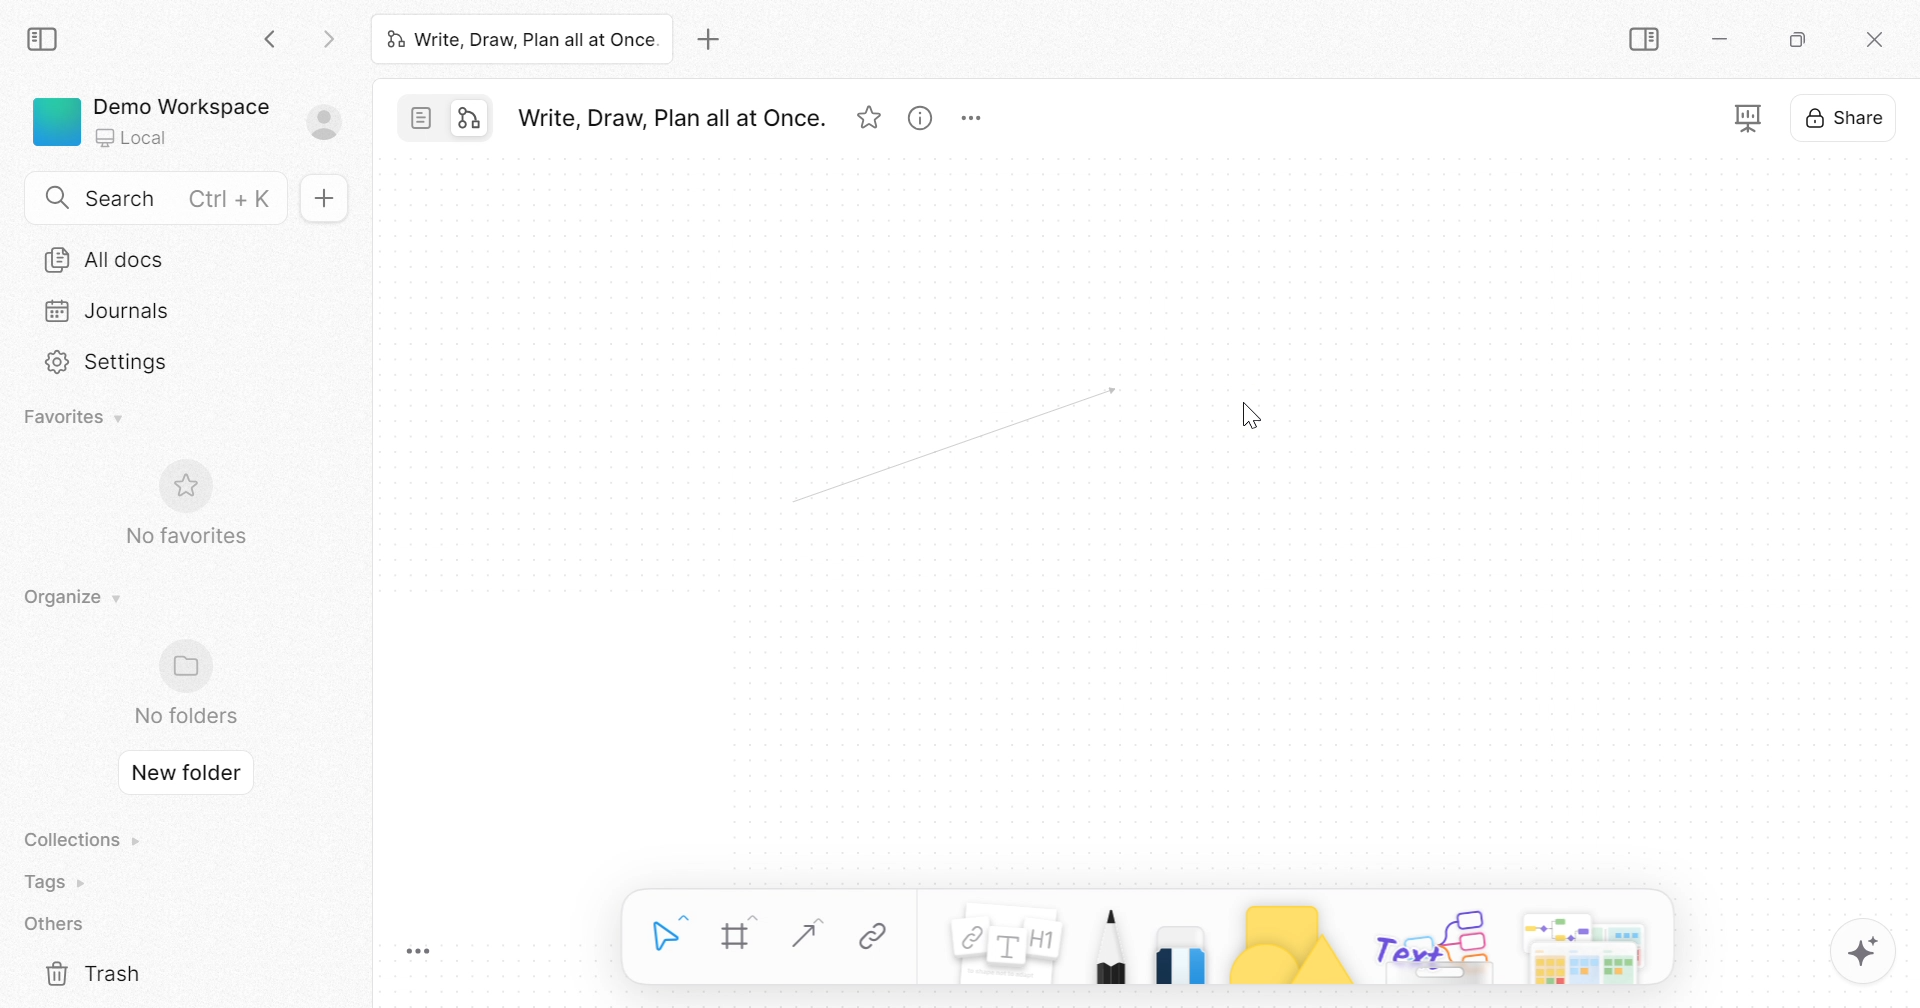  Describe the element at coordinates (101, 310) in the screenshot. I see `Journals` at that location.